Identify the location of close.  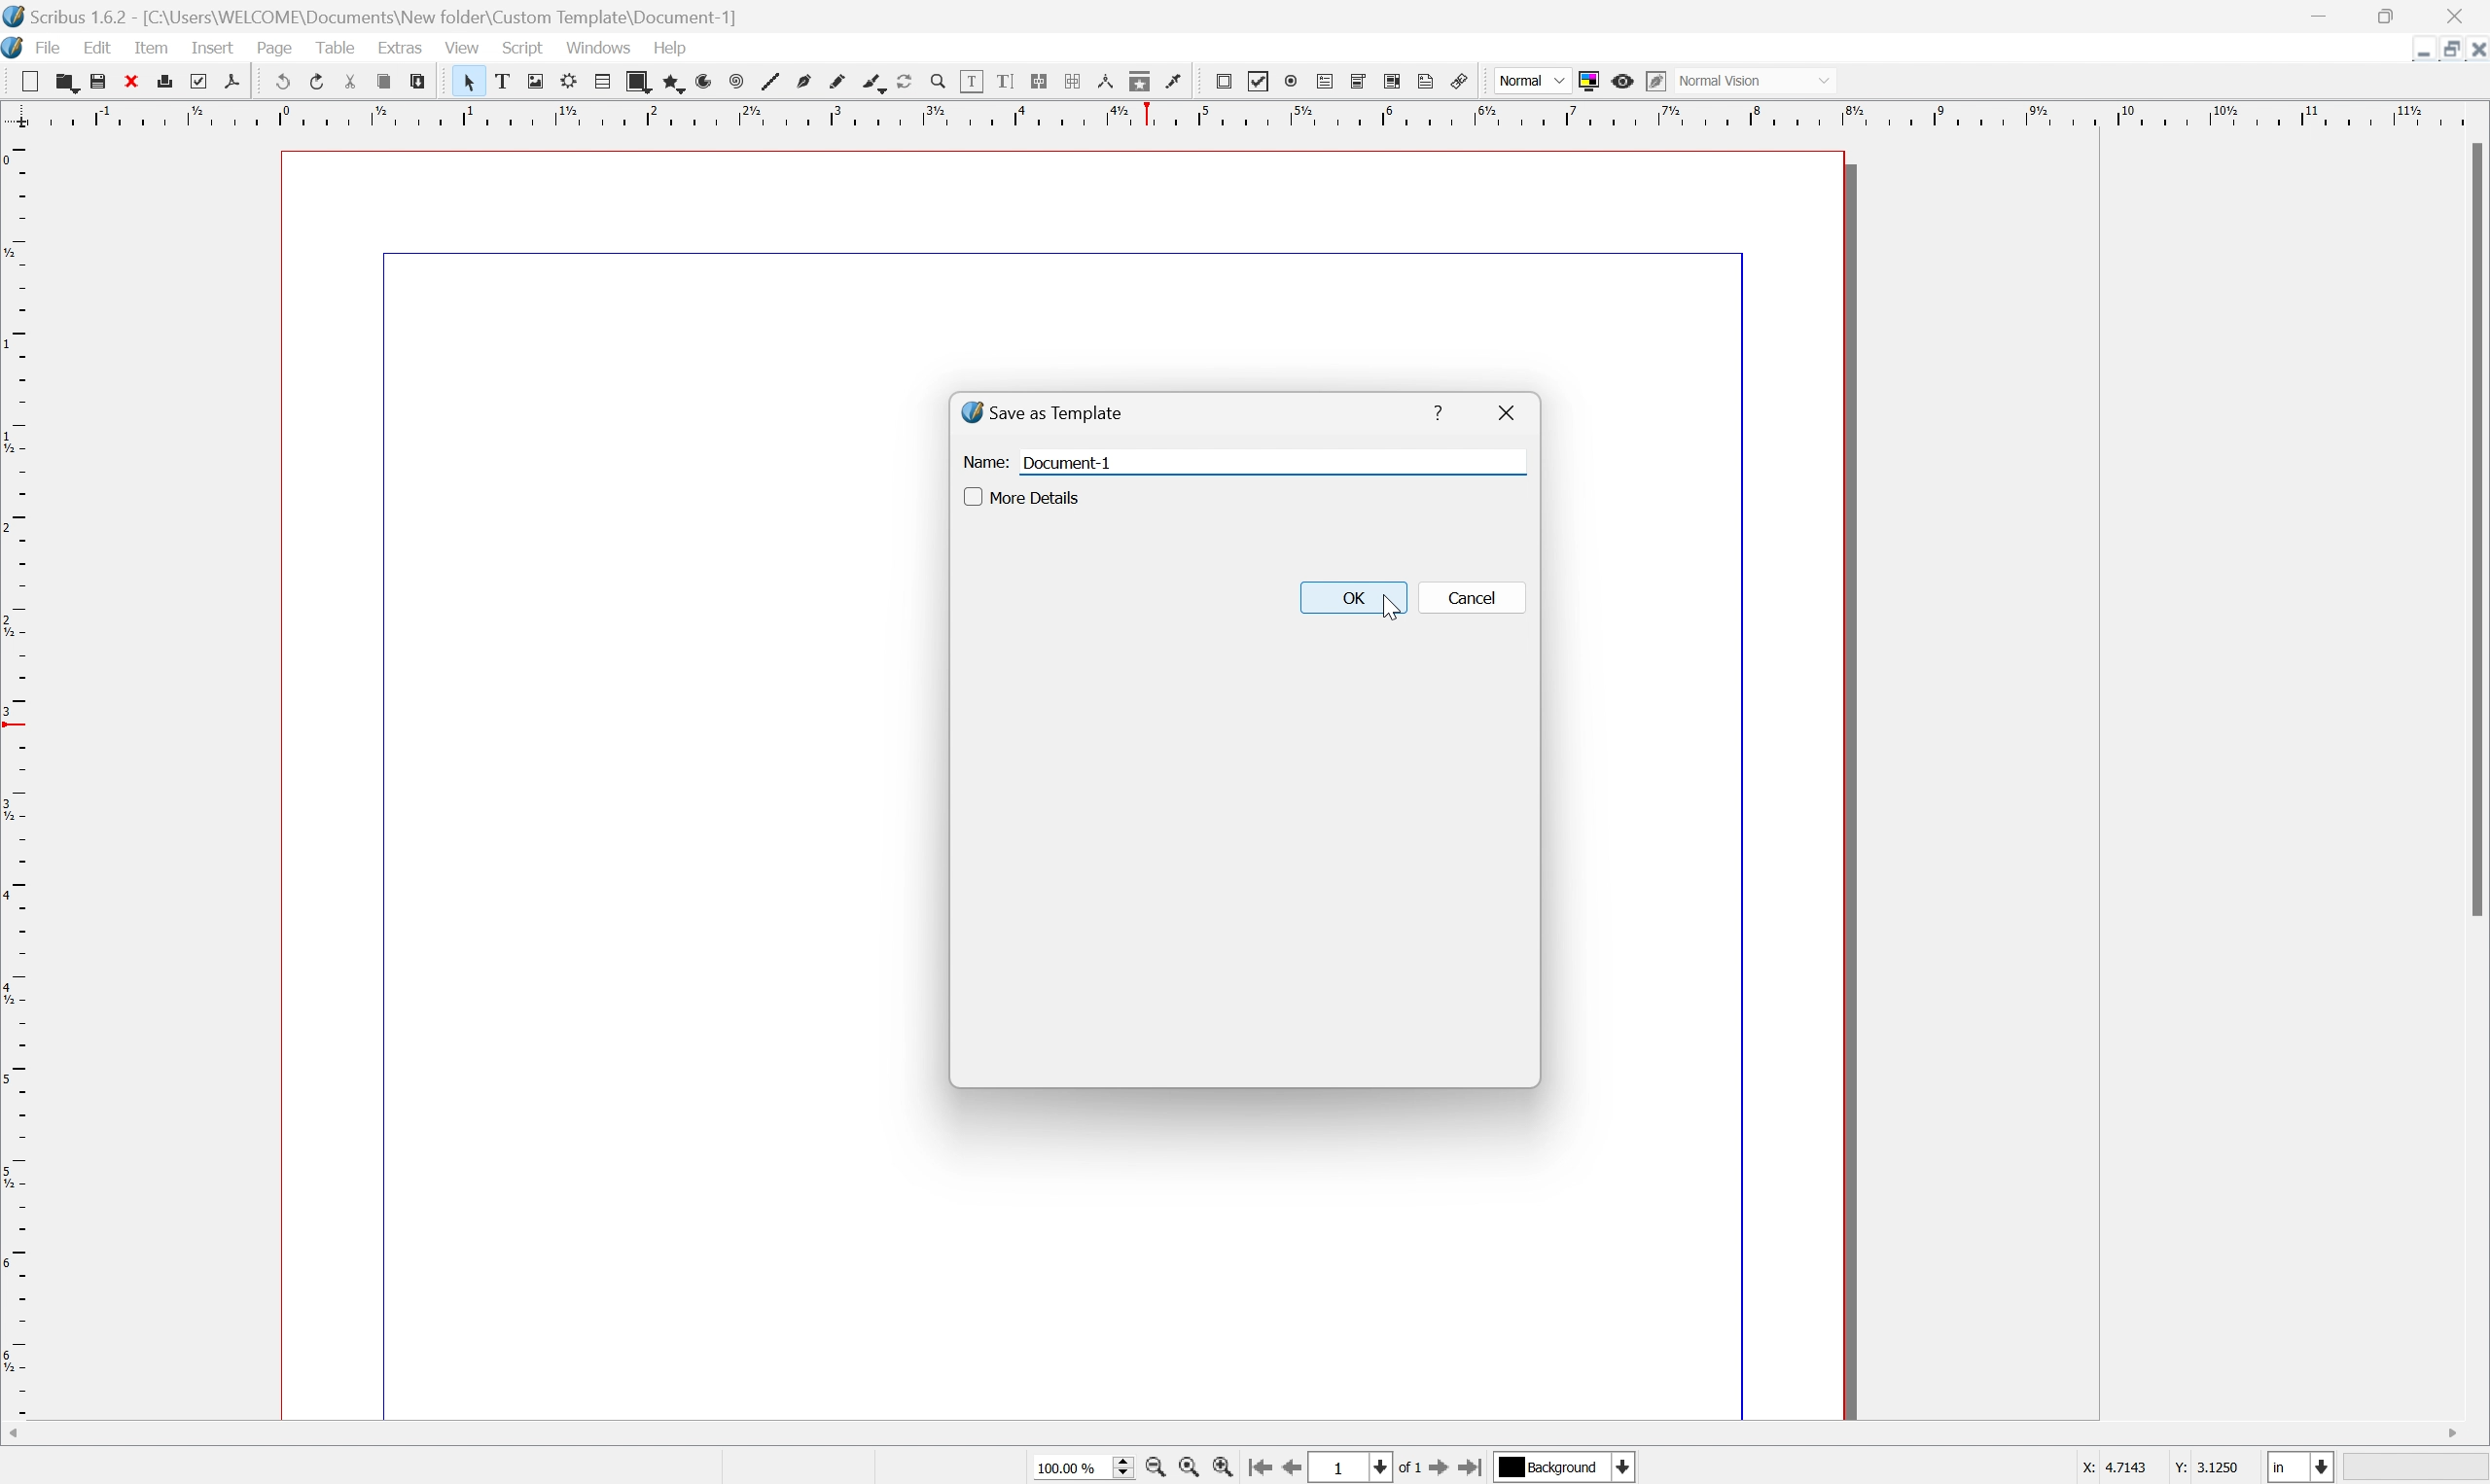
(1510, 411).